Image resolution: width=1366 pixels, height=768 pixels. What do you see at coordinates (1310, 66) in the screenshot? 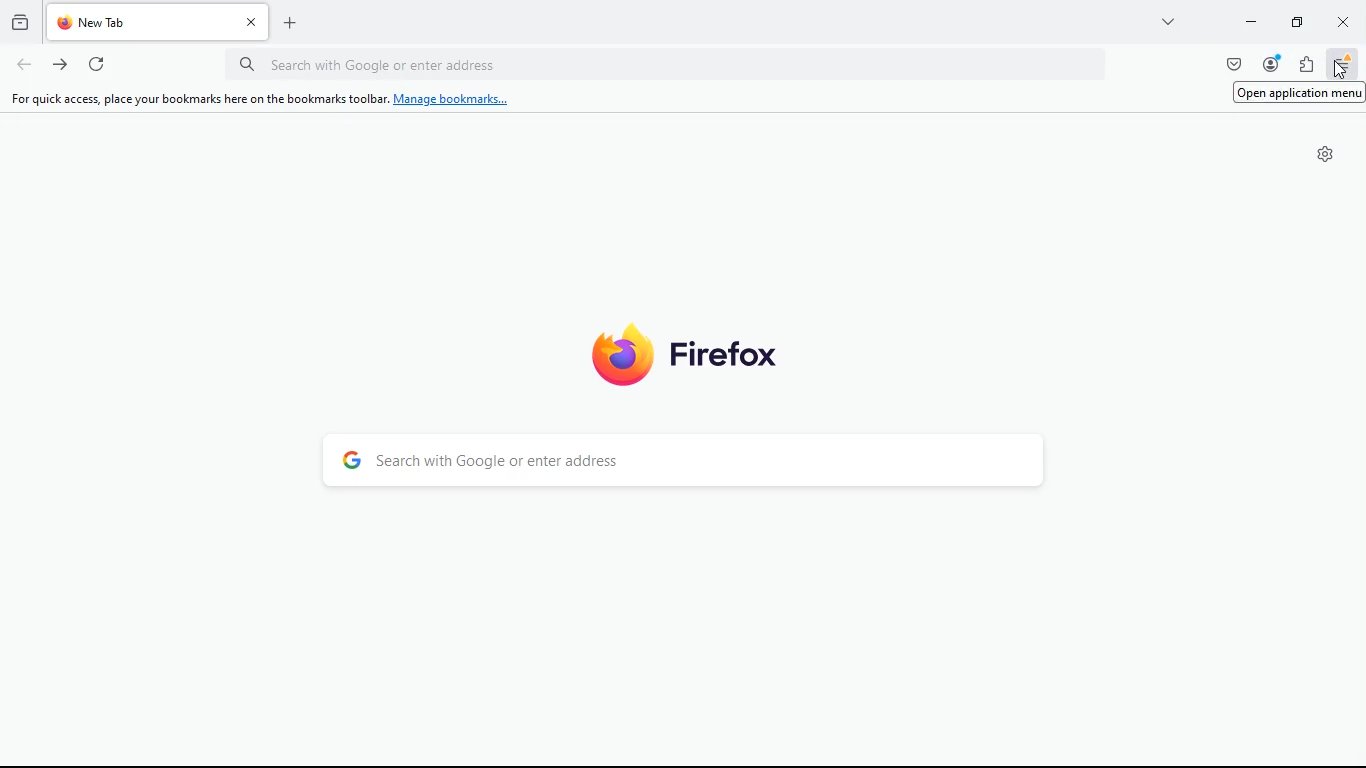
I see `extensions` at bounding box center [1310, 66].